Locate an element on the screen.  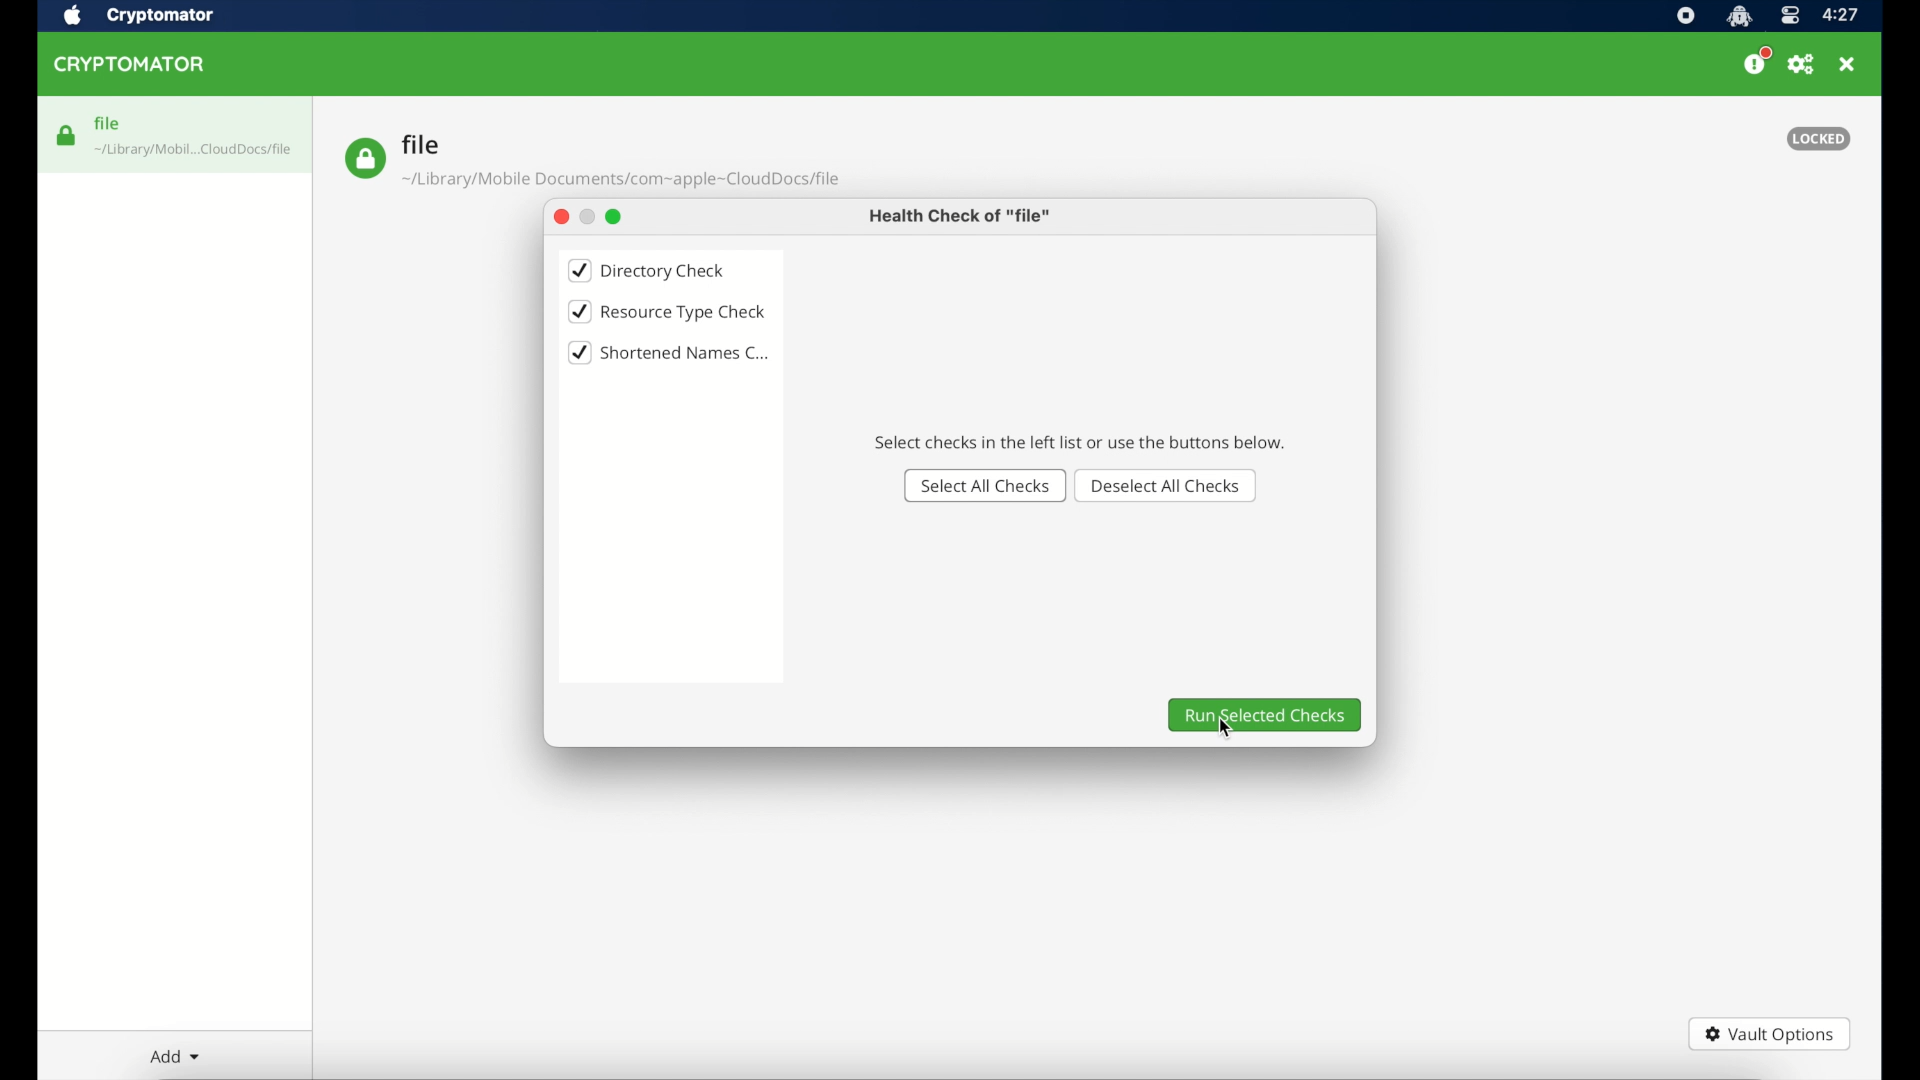
cryptomator icon is located at coordinates (1739, 16).